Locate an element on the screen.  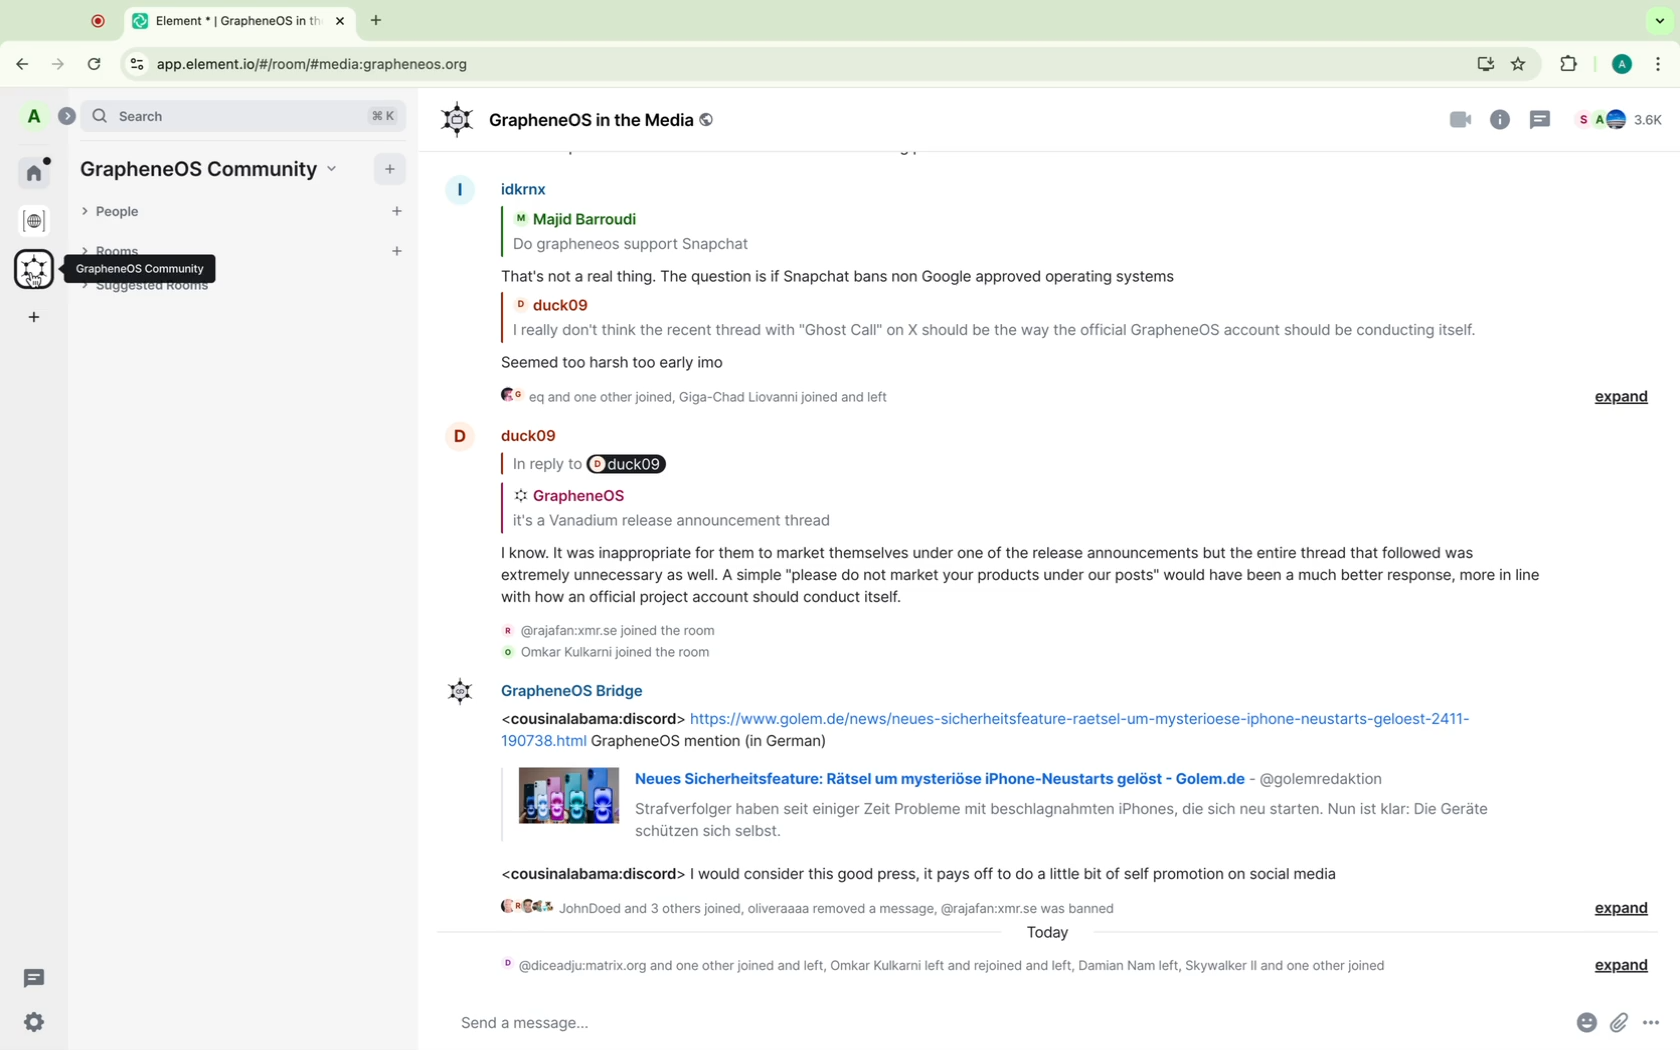
send message is located at coordinates (955, 1022).